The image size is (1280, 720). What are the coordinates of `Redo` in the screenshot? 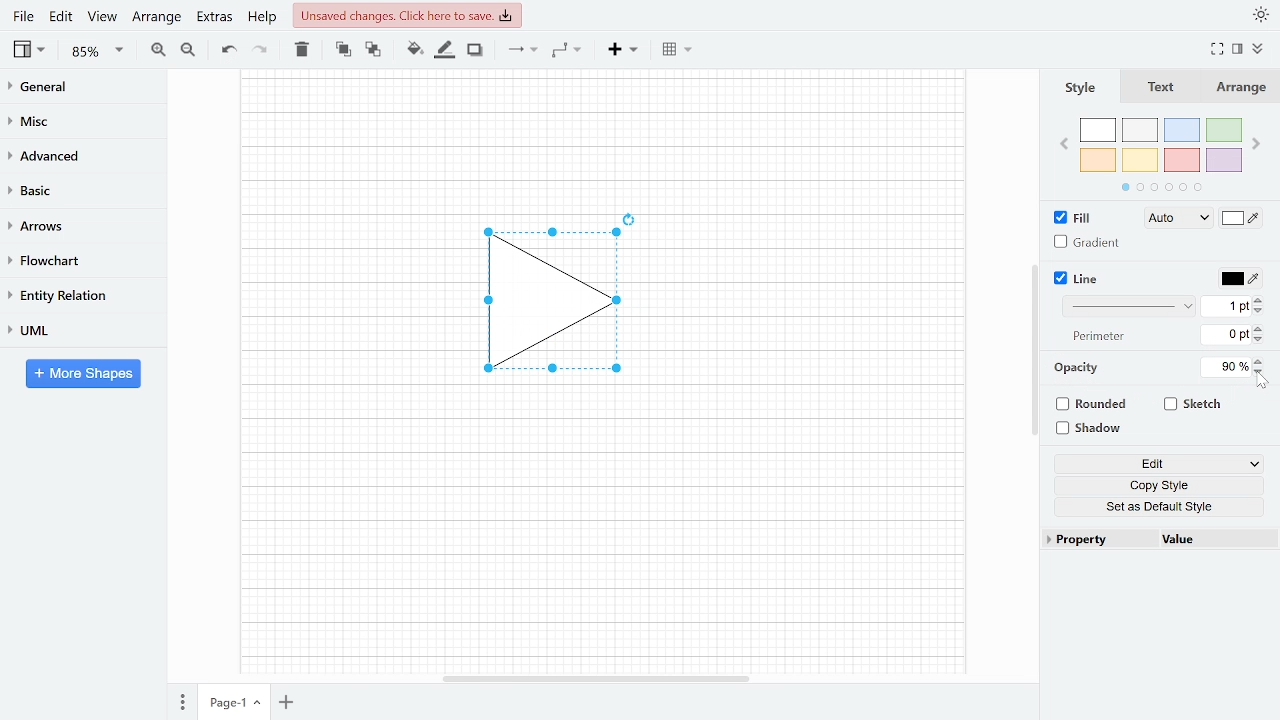 It's located at (258, 48).